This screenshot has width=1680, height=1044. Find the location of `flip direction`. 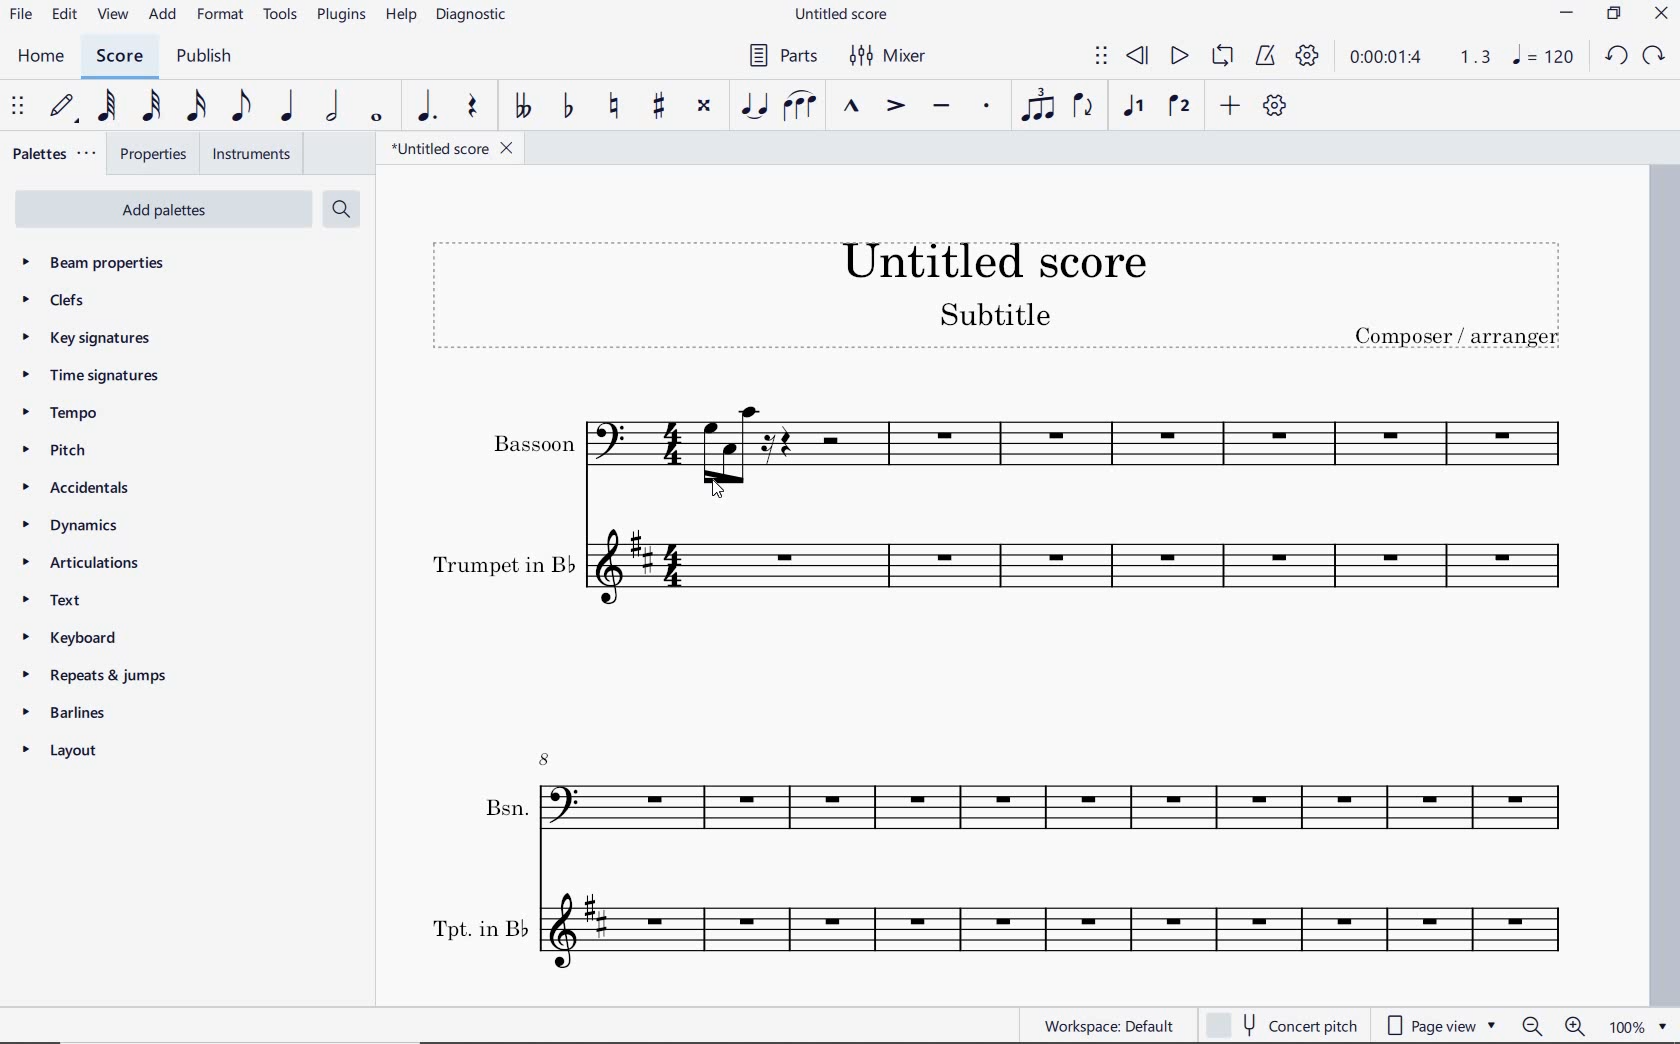

flip direction is located at coordinates (1084, 107).